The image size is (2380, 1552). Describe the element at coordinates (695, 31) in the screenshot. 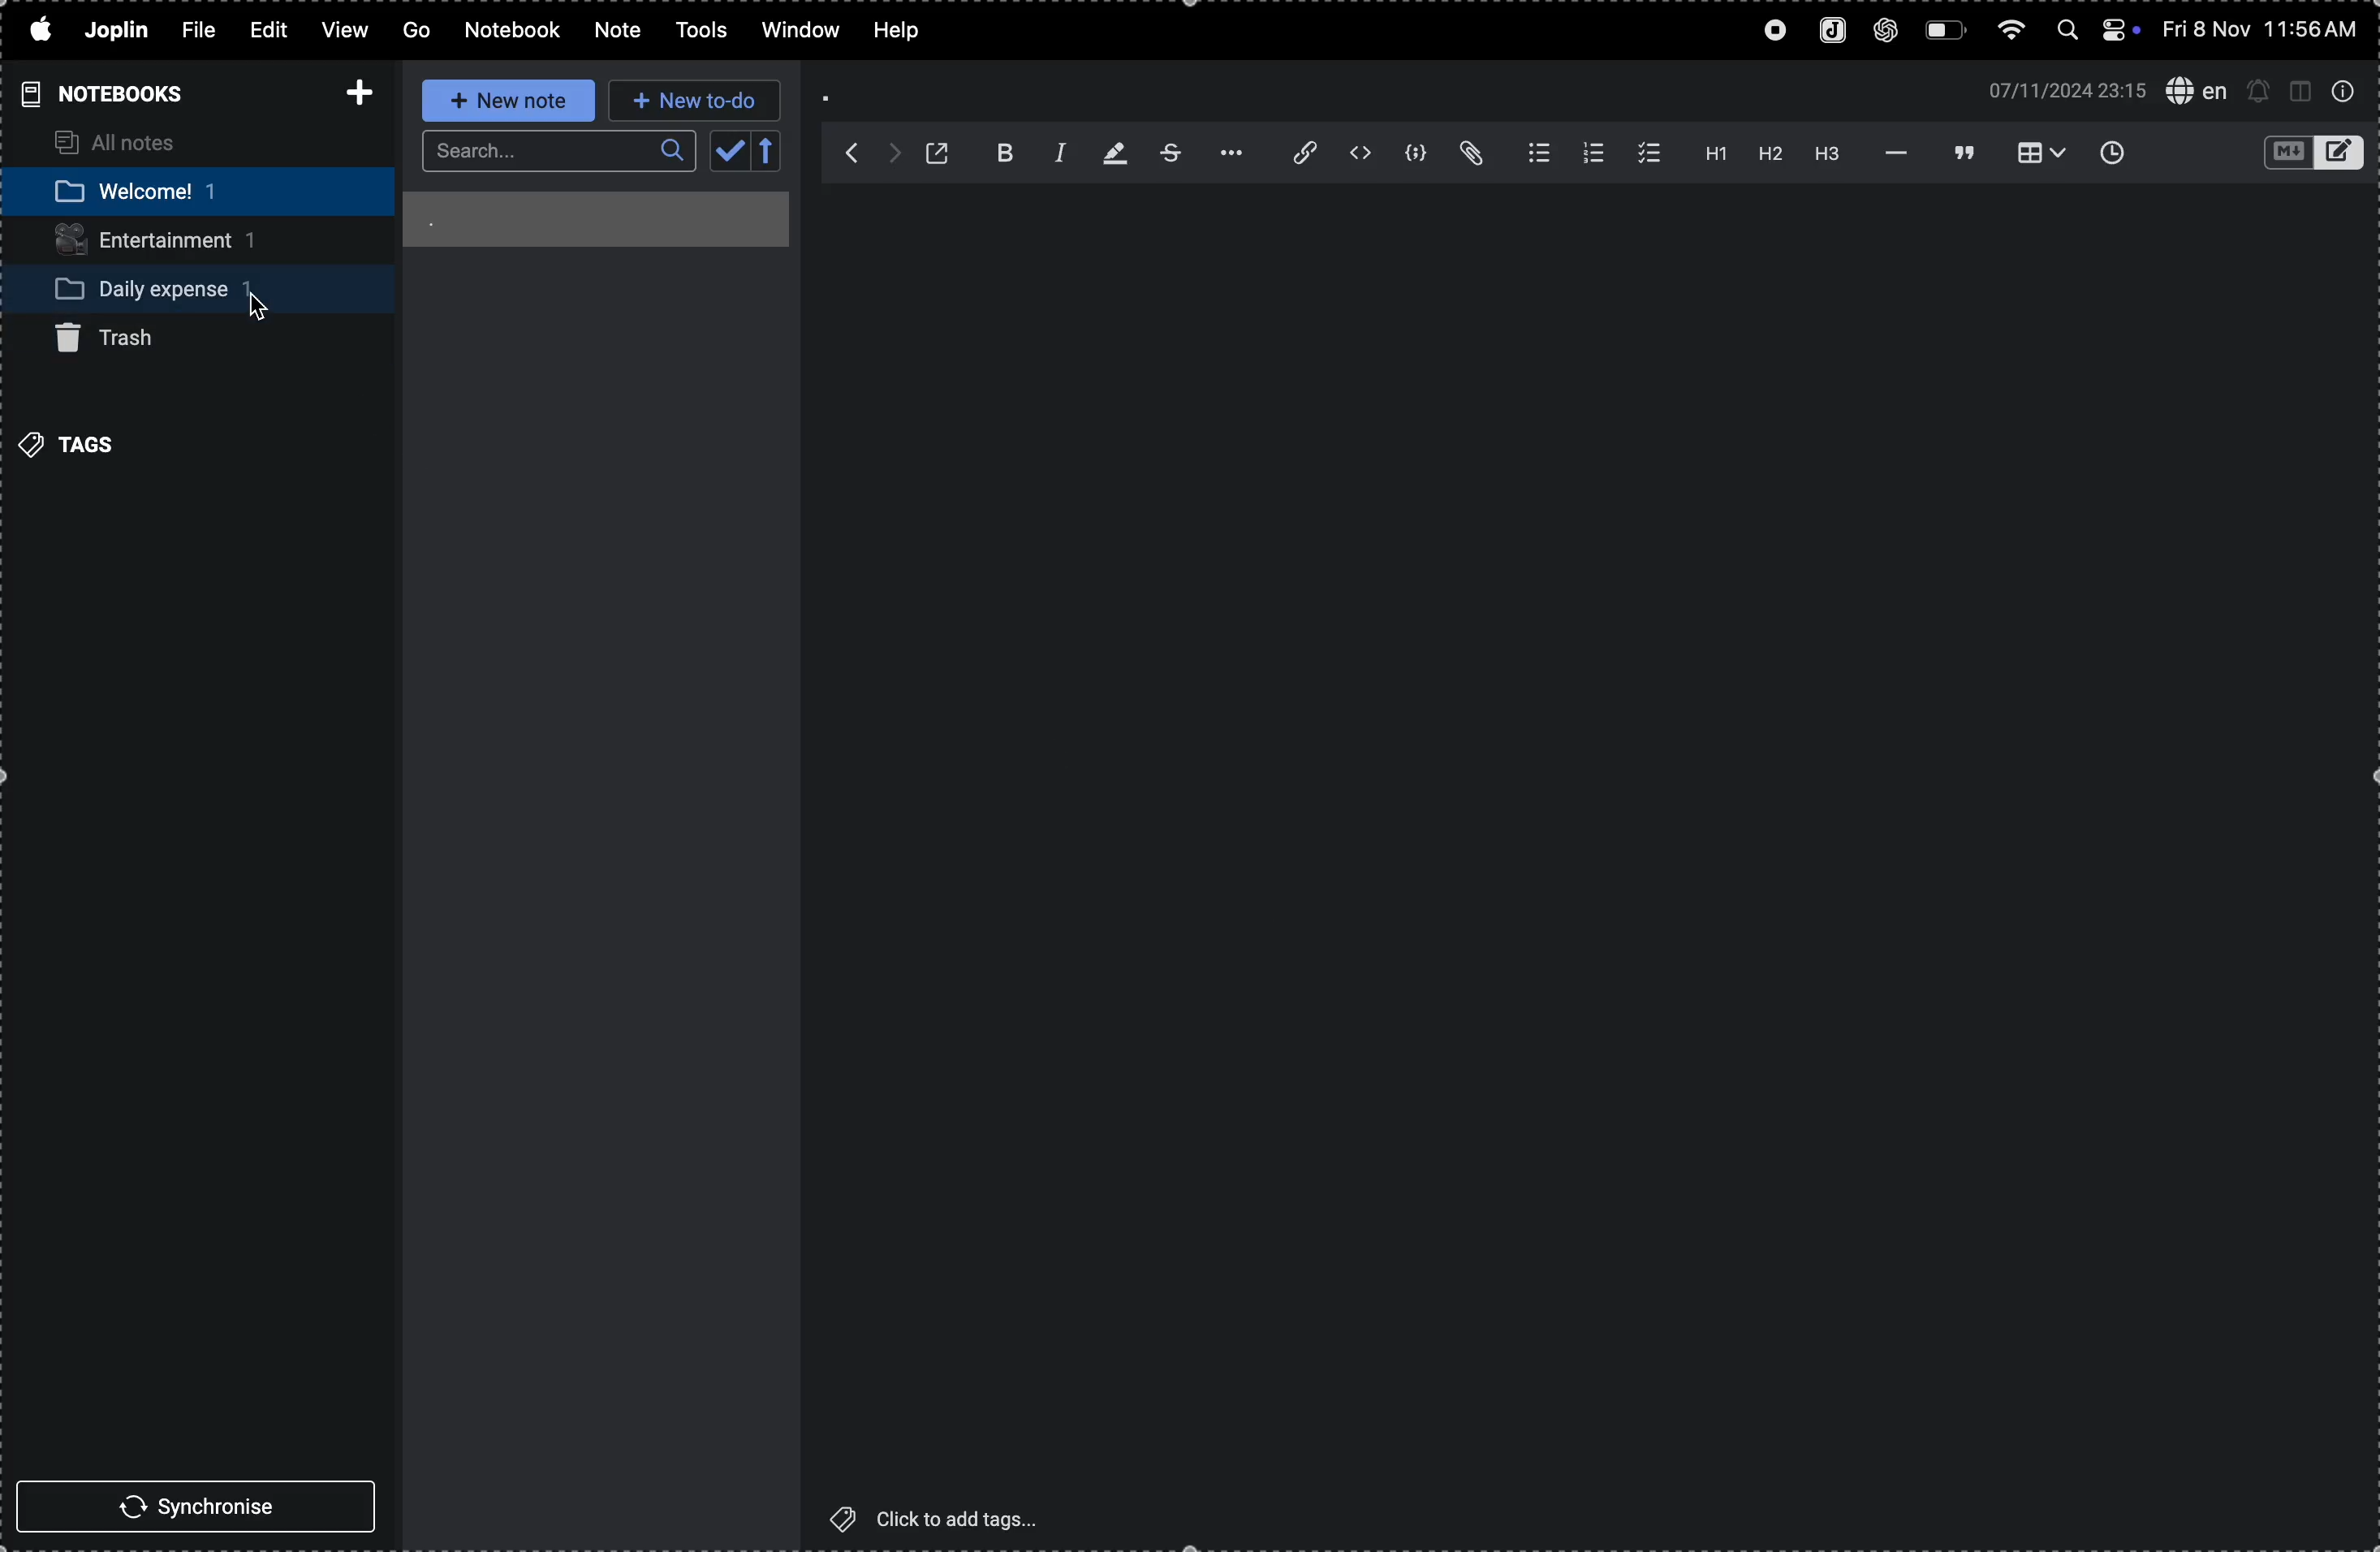

I see `tools` at that location.